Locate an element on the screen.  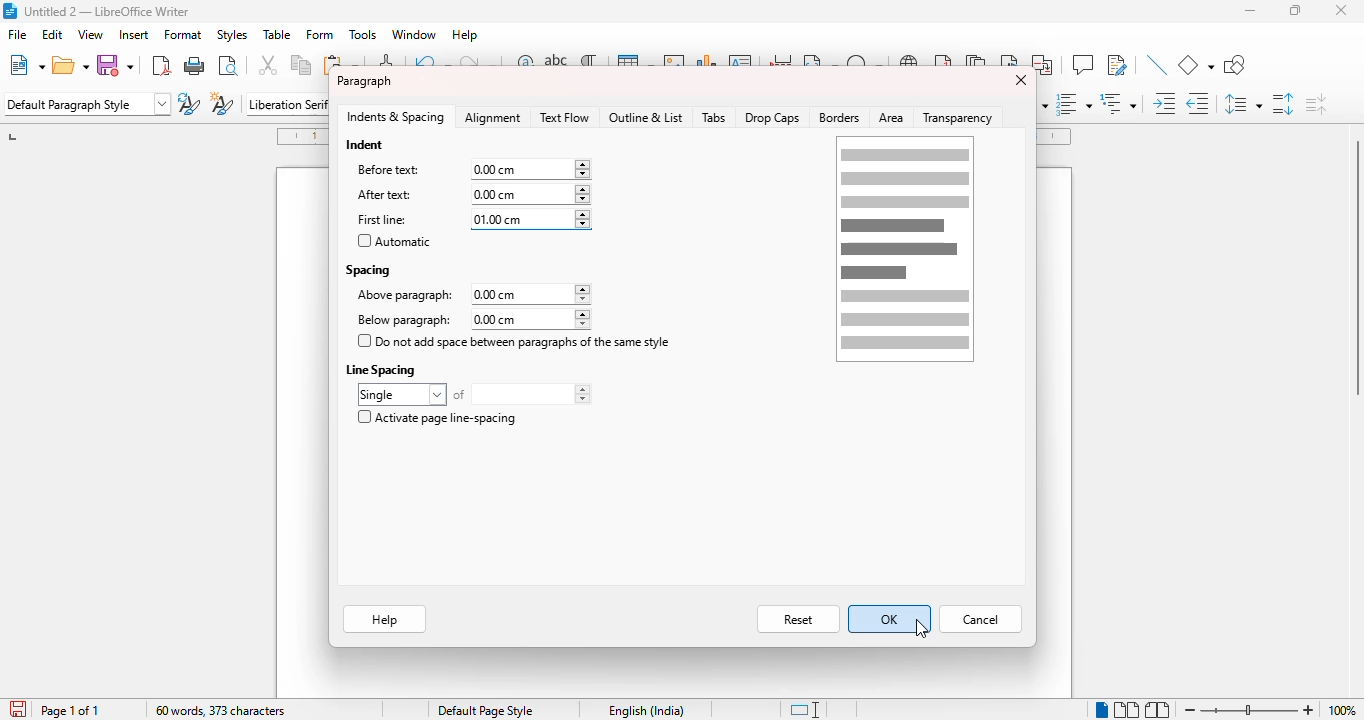
open is located at coordinates (71, 65).